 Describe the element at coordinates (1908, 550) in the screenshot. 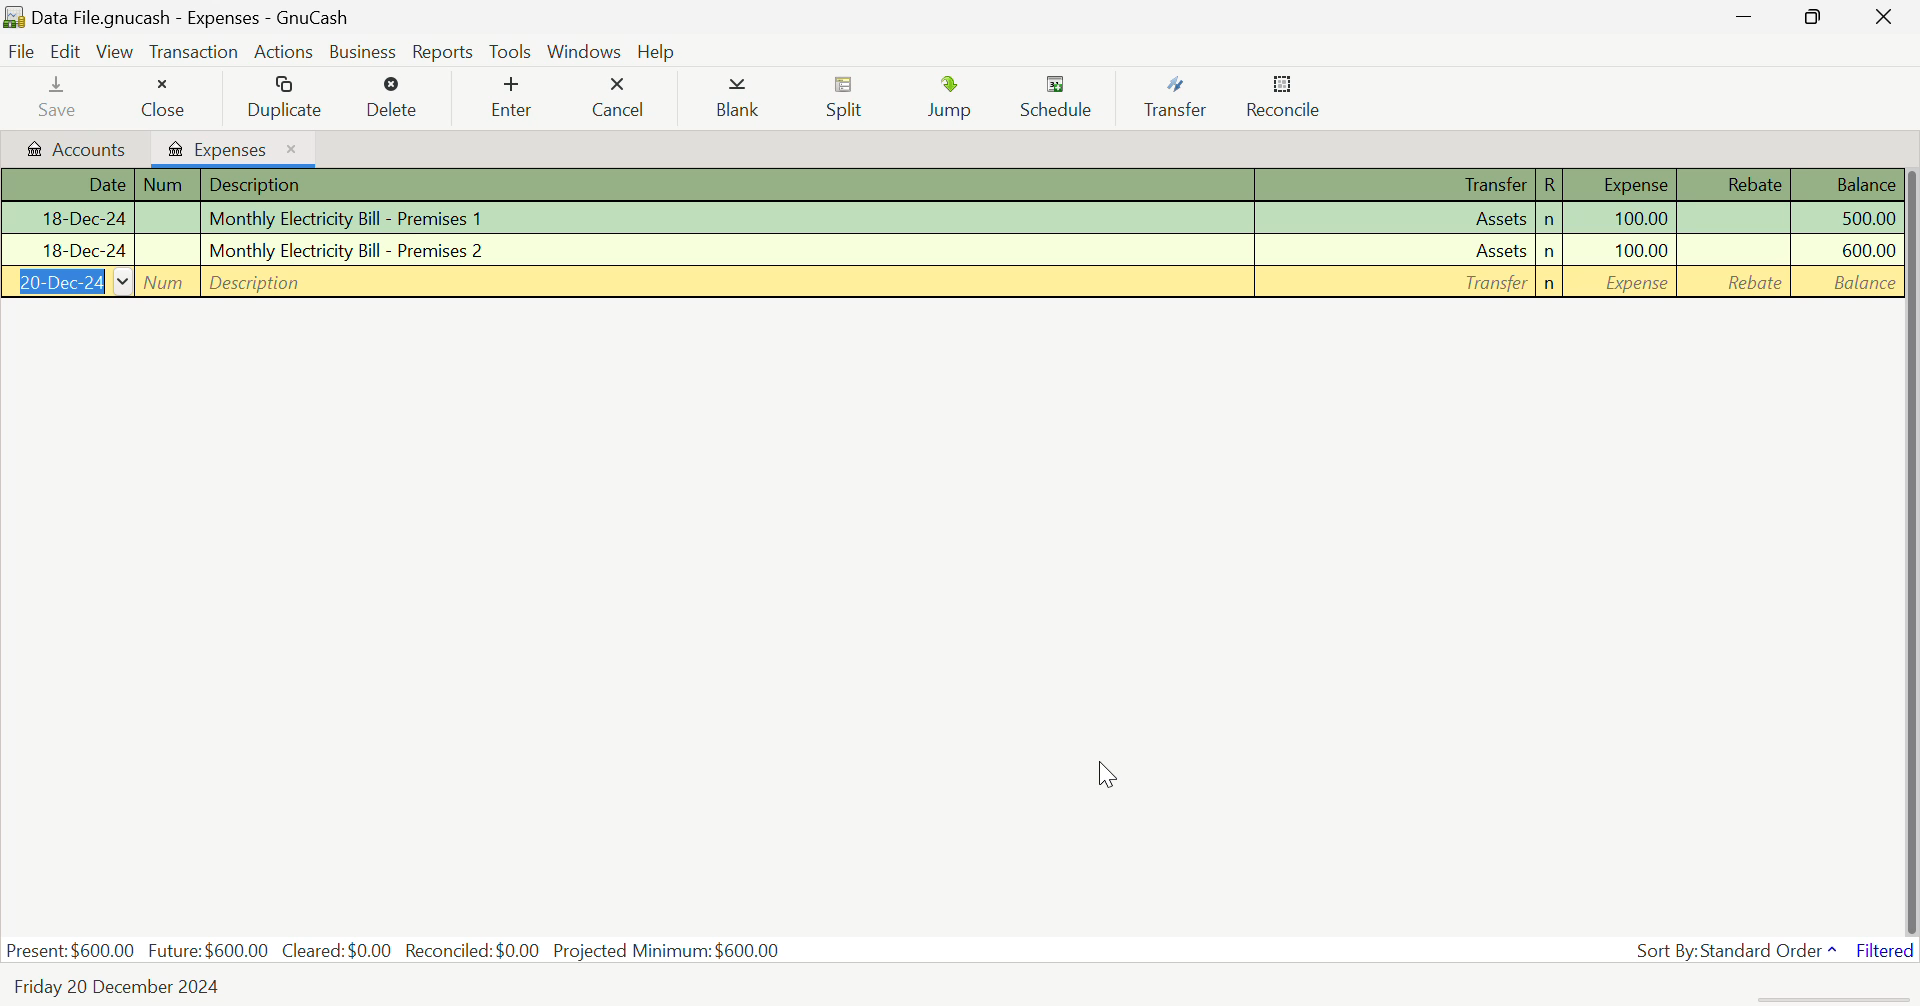

I see `Scroll Bar` at that location.